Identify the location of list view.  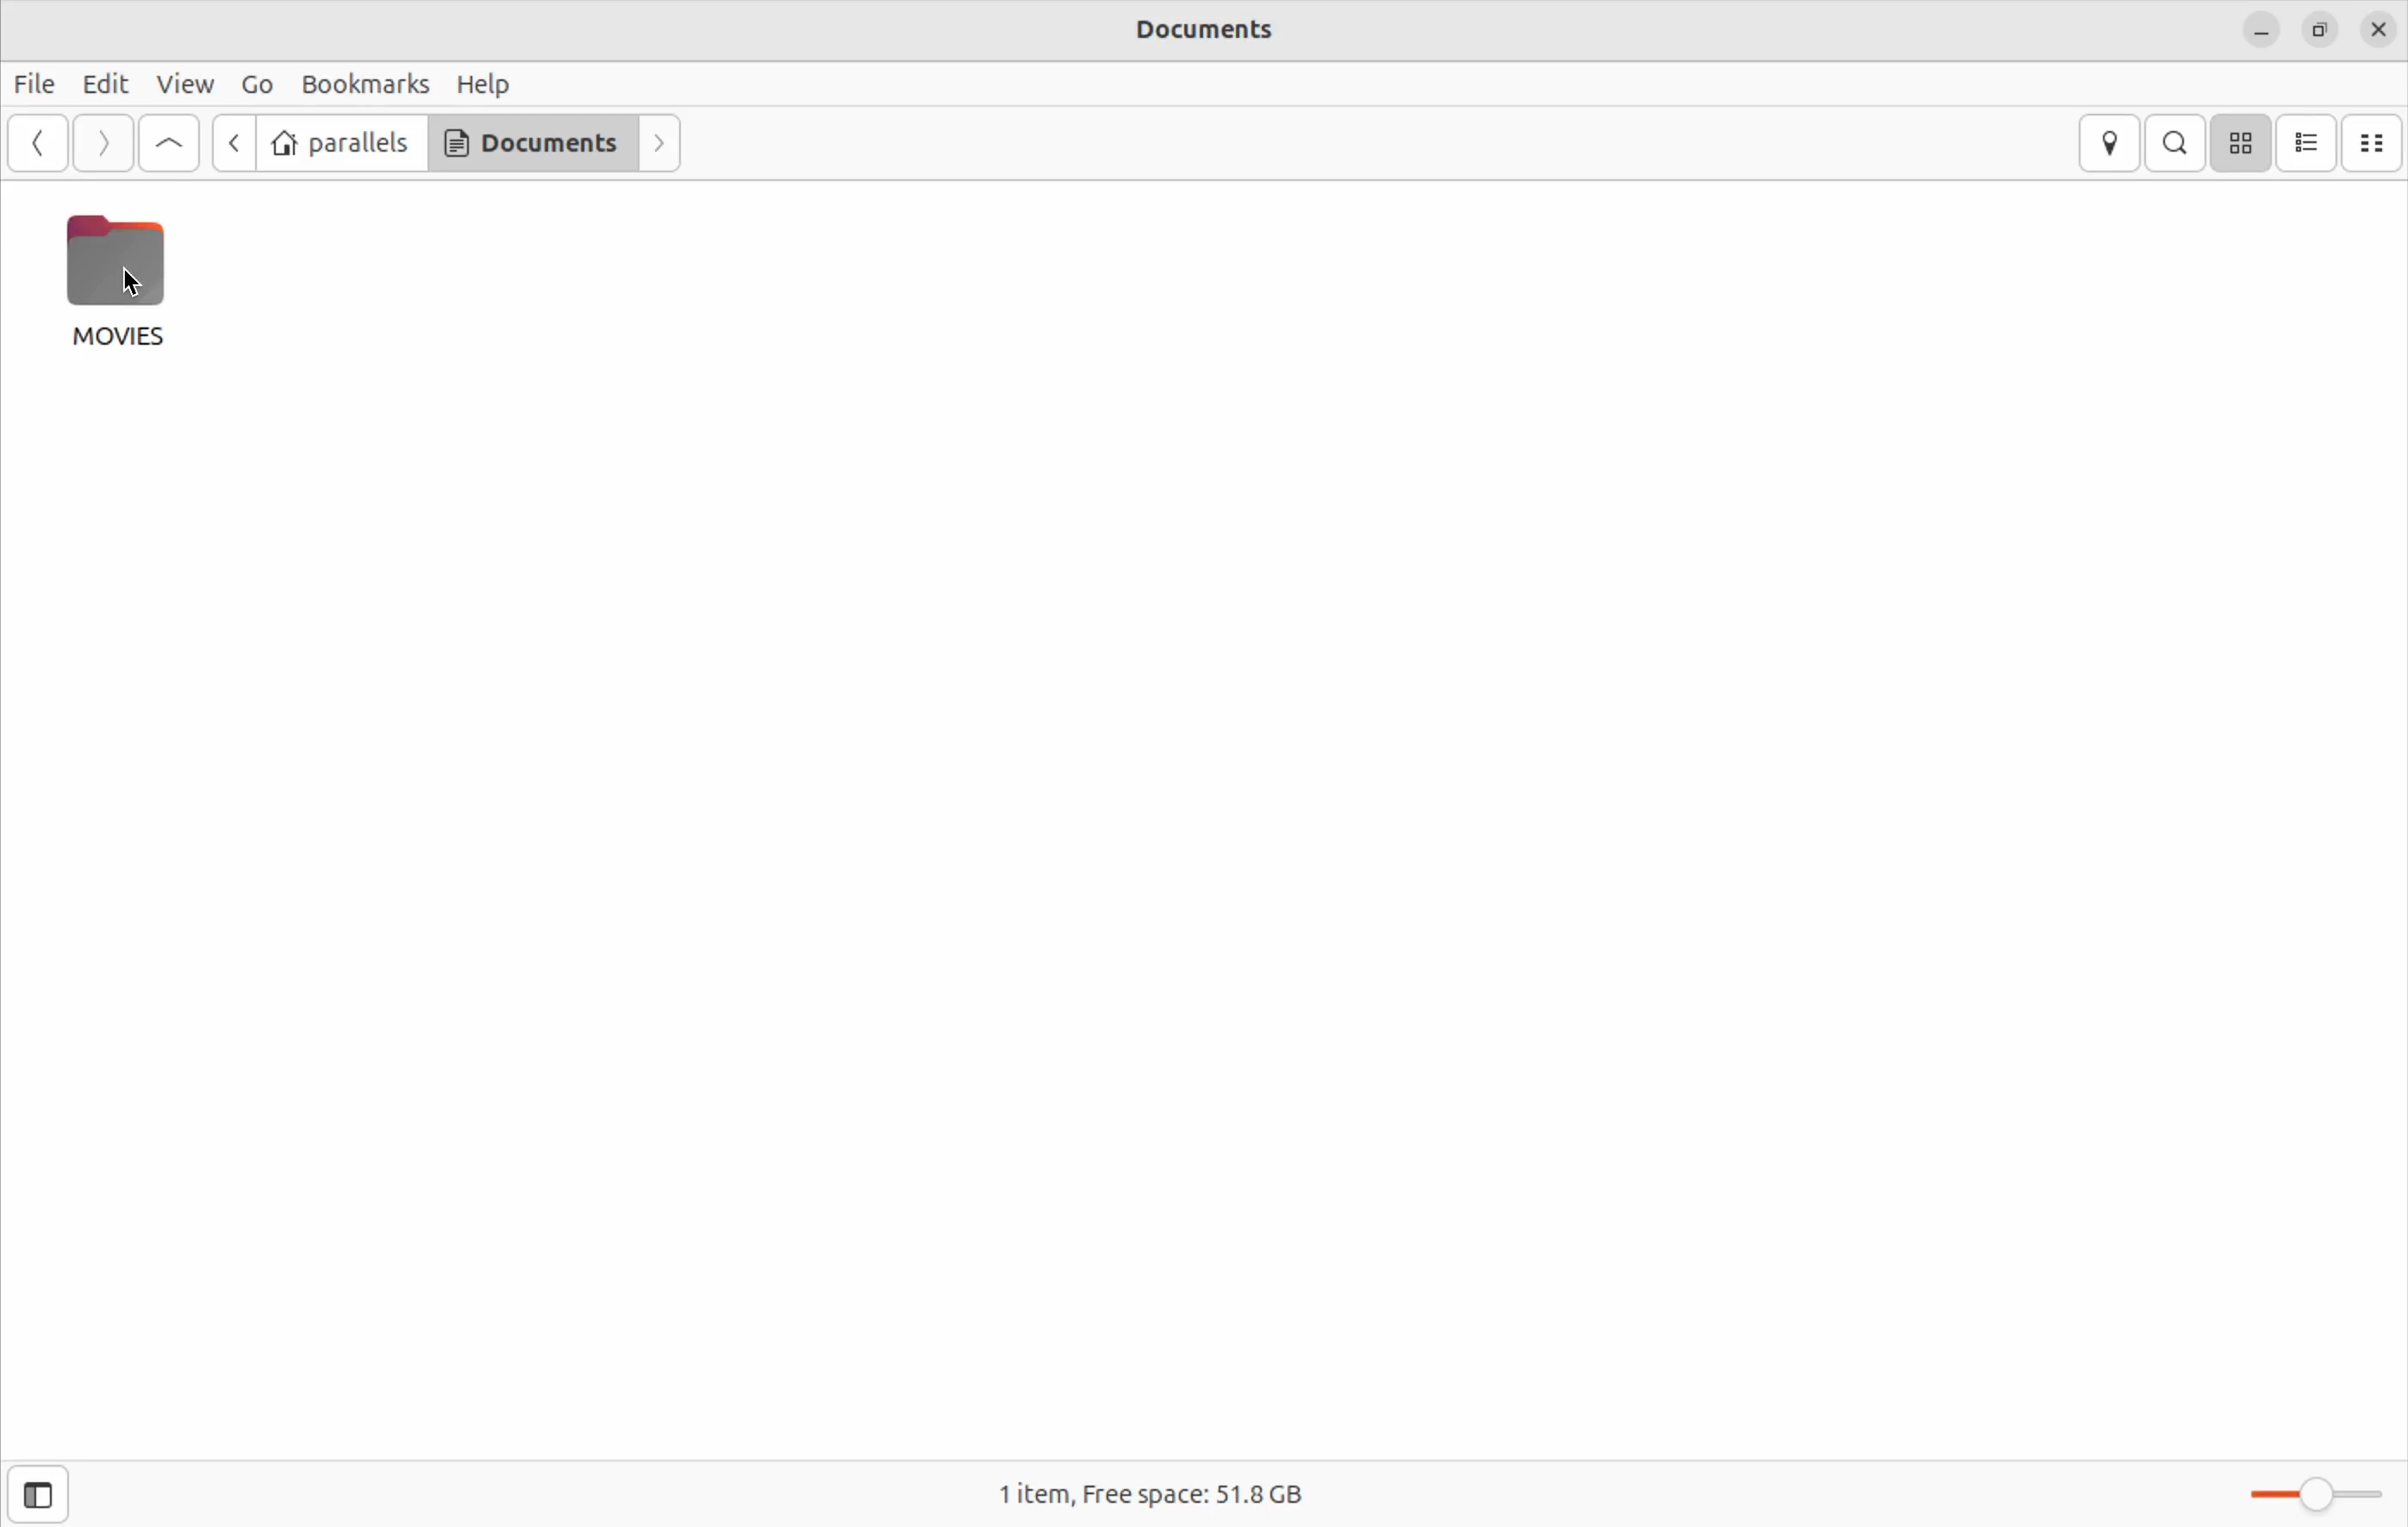
(2309, 144).